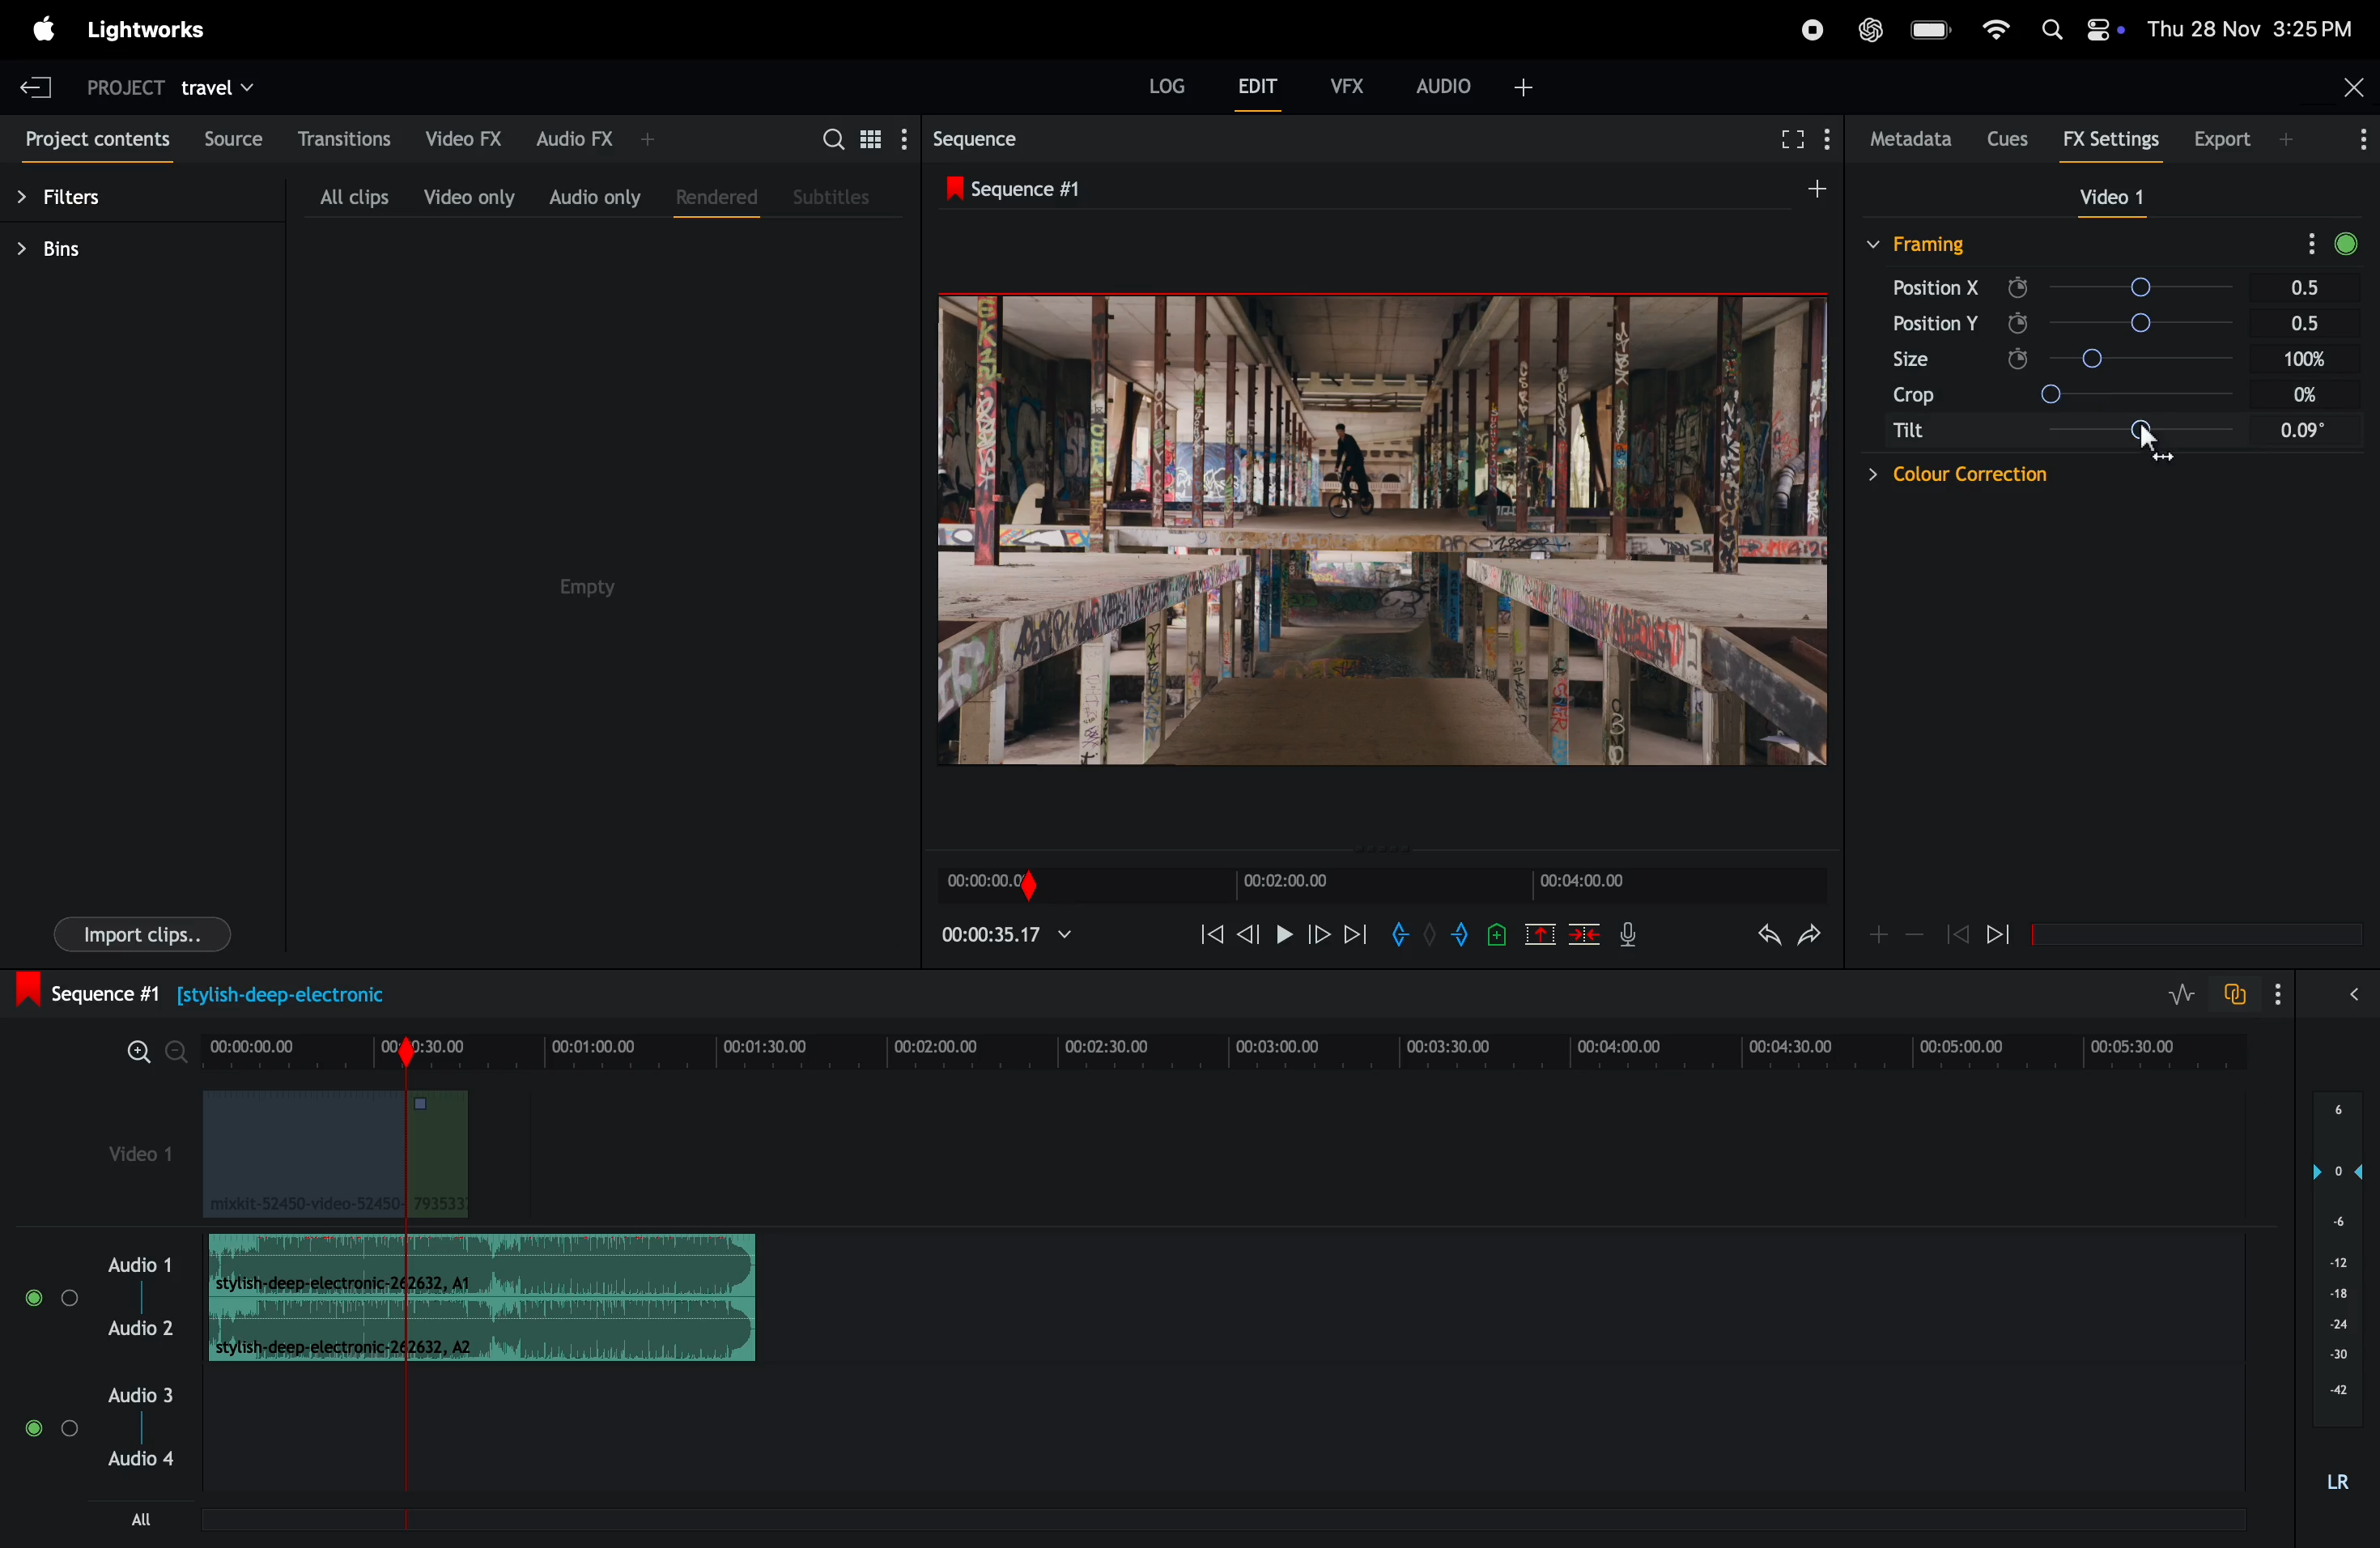 The width and height of the screenshot is (2380, 1548). I want to click on exit, so click(36, 83).